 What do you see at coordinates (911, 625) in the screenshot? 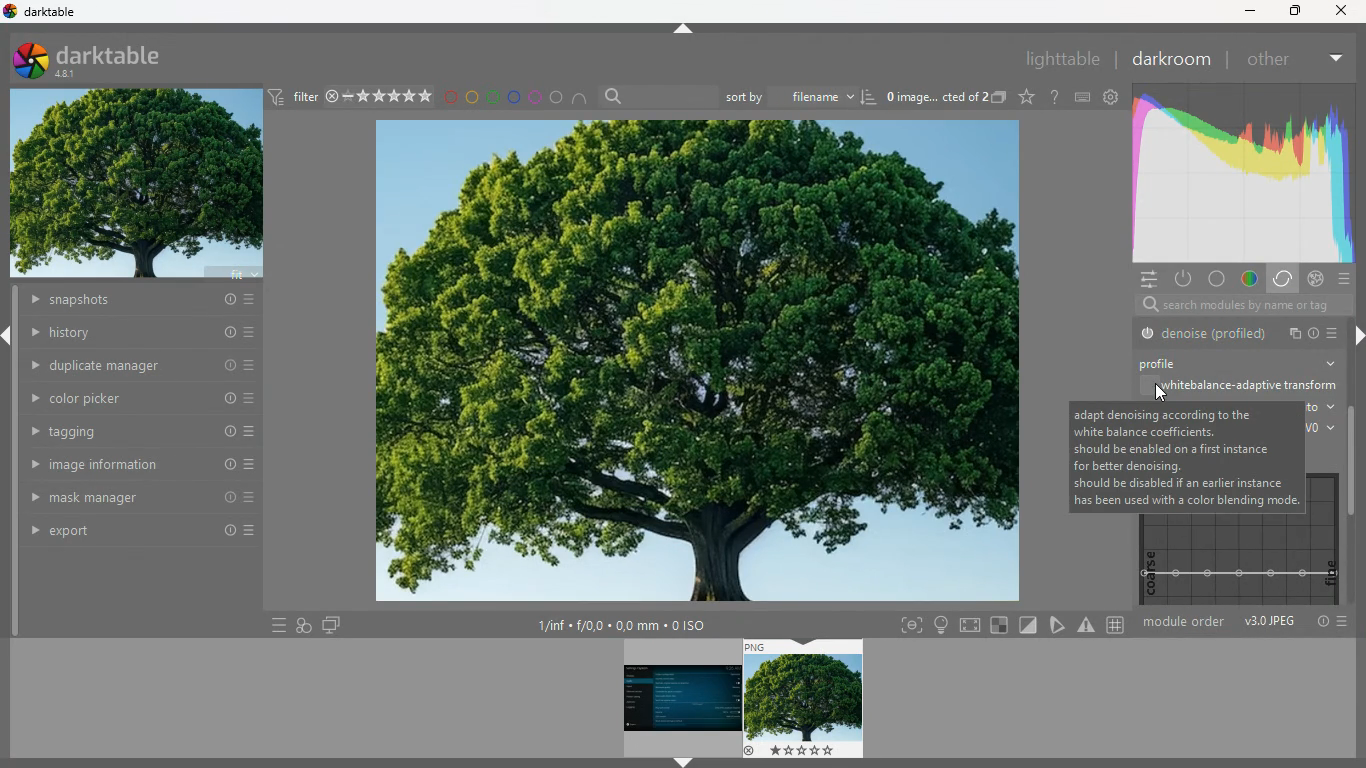
I see `frame` at bounding box center [911, 625].